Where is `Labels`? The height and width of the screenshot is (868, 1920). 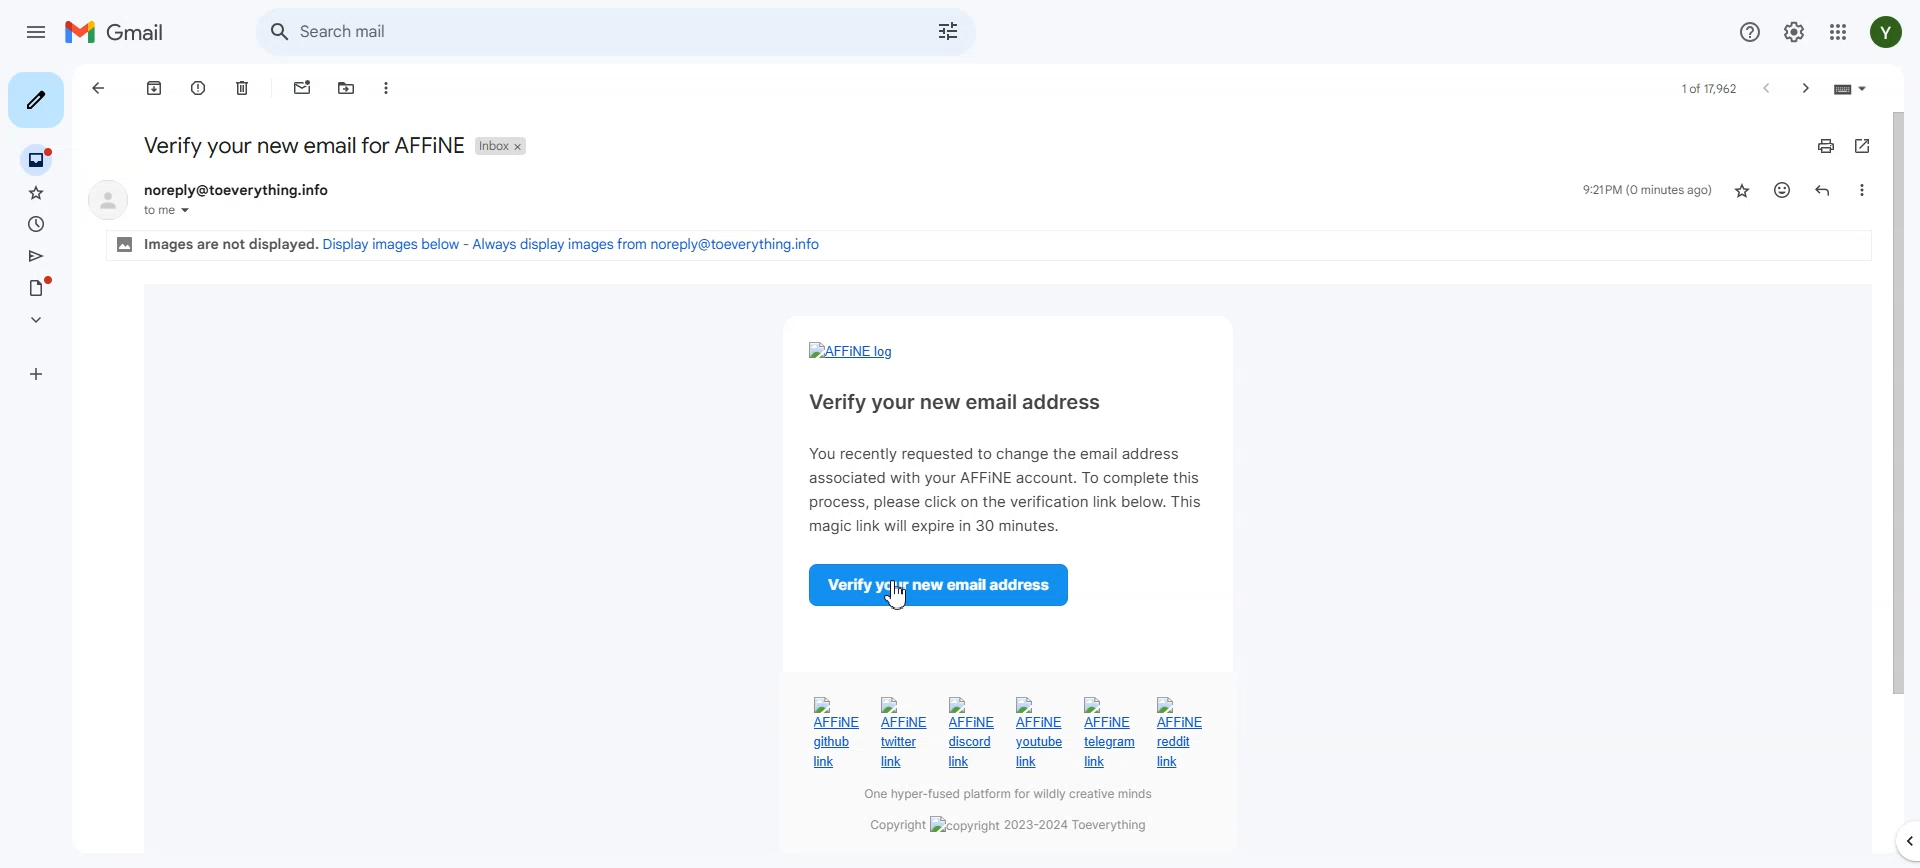 Labels is located at coordinates (37, 375).